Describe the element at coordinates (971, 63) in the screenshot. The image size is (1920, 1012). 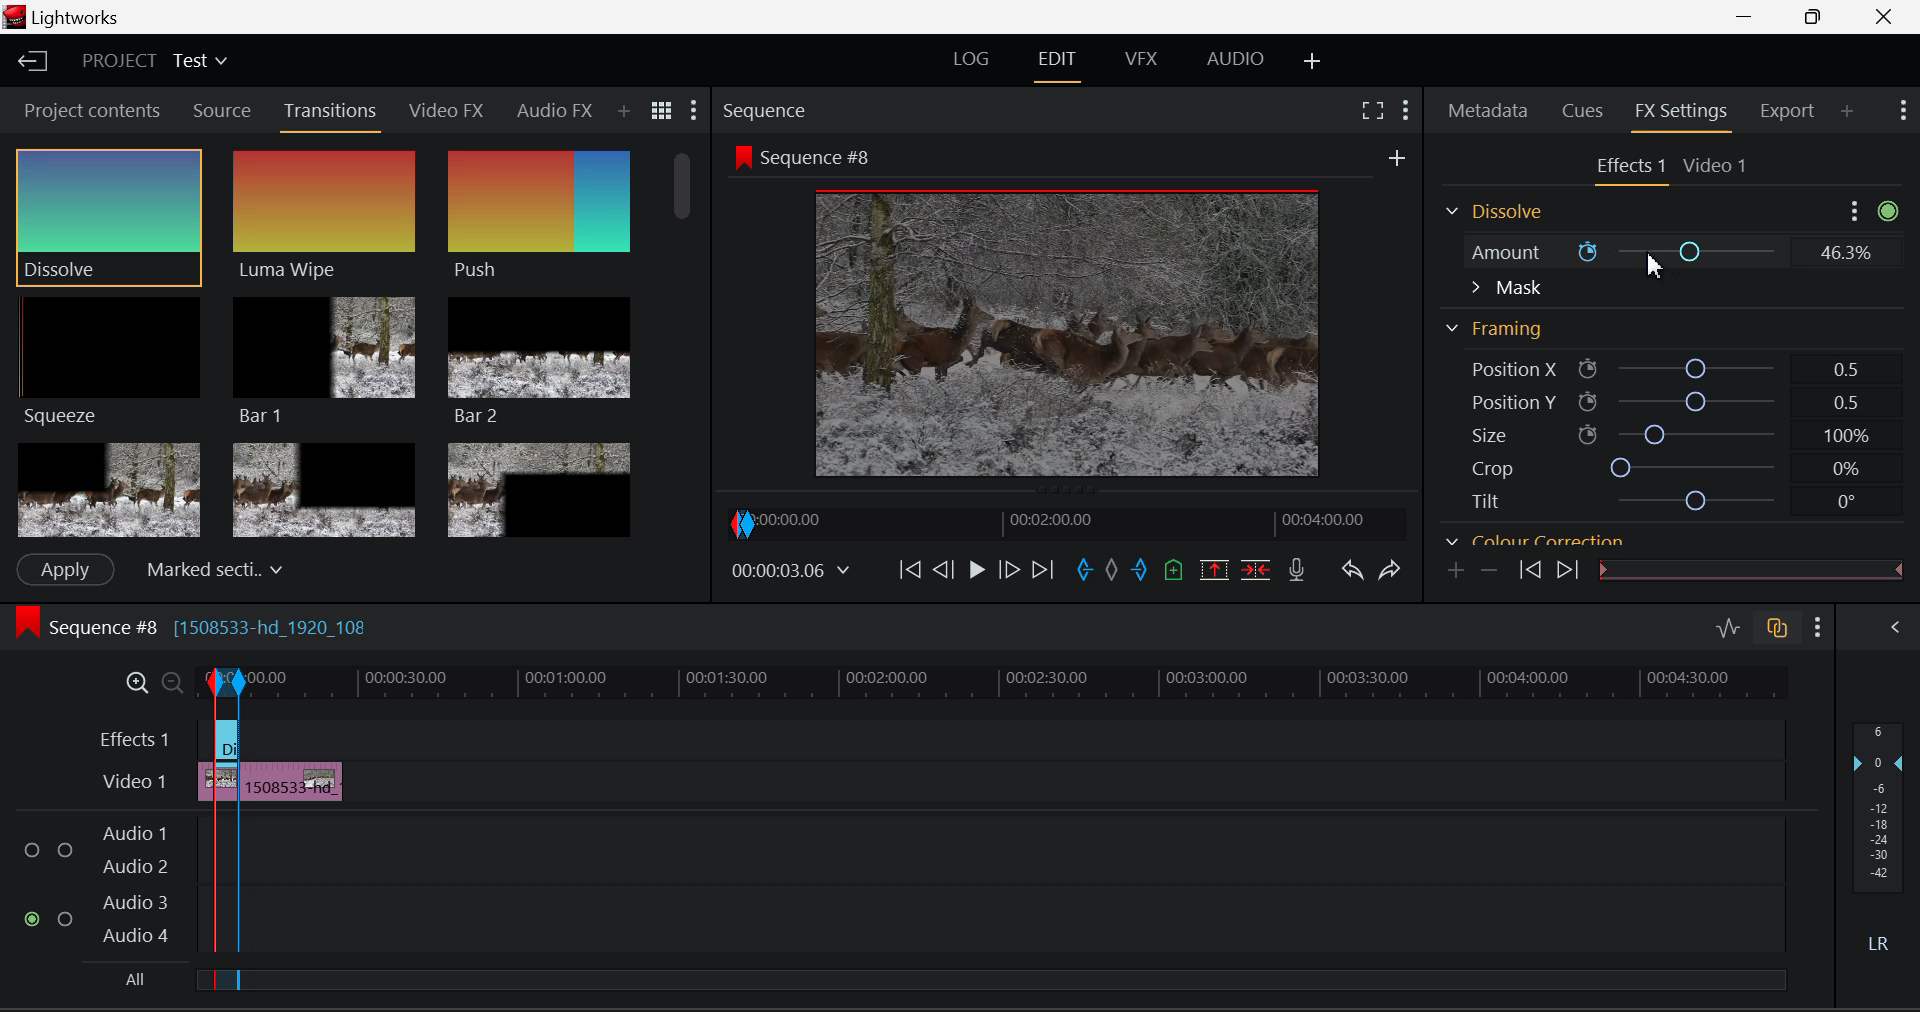
I see `LOG Layout` at that location.